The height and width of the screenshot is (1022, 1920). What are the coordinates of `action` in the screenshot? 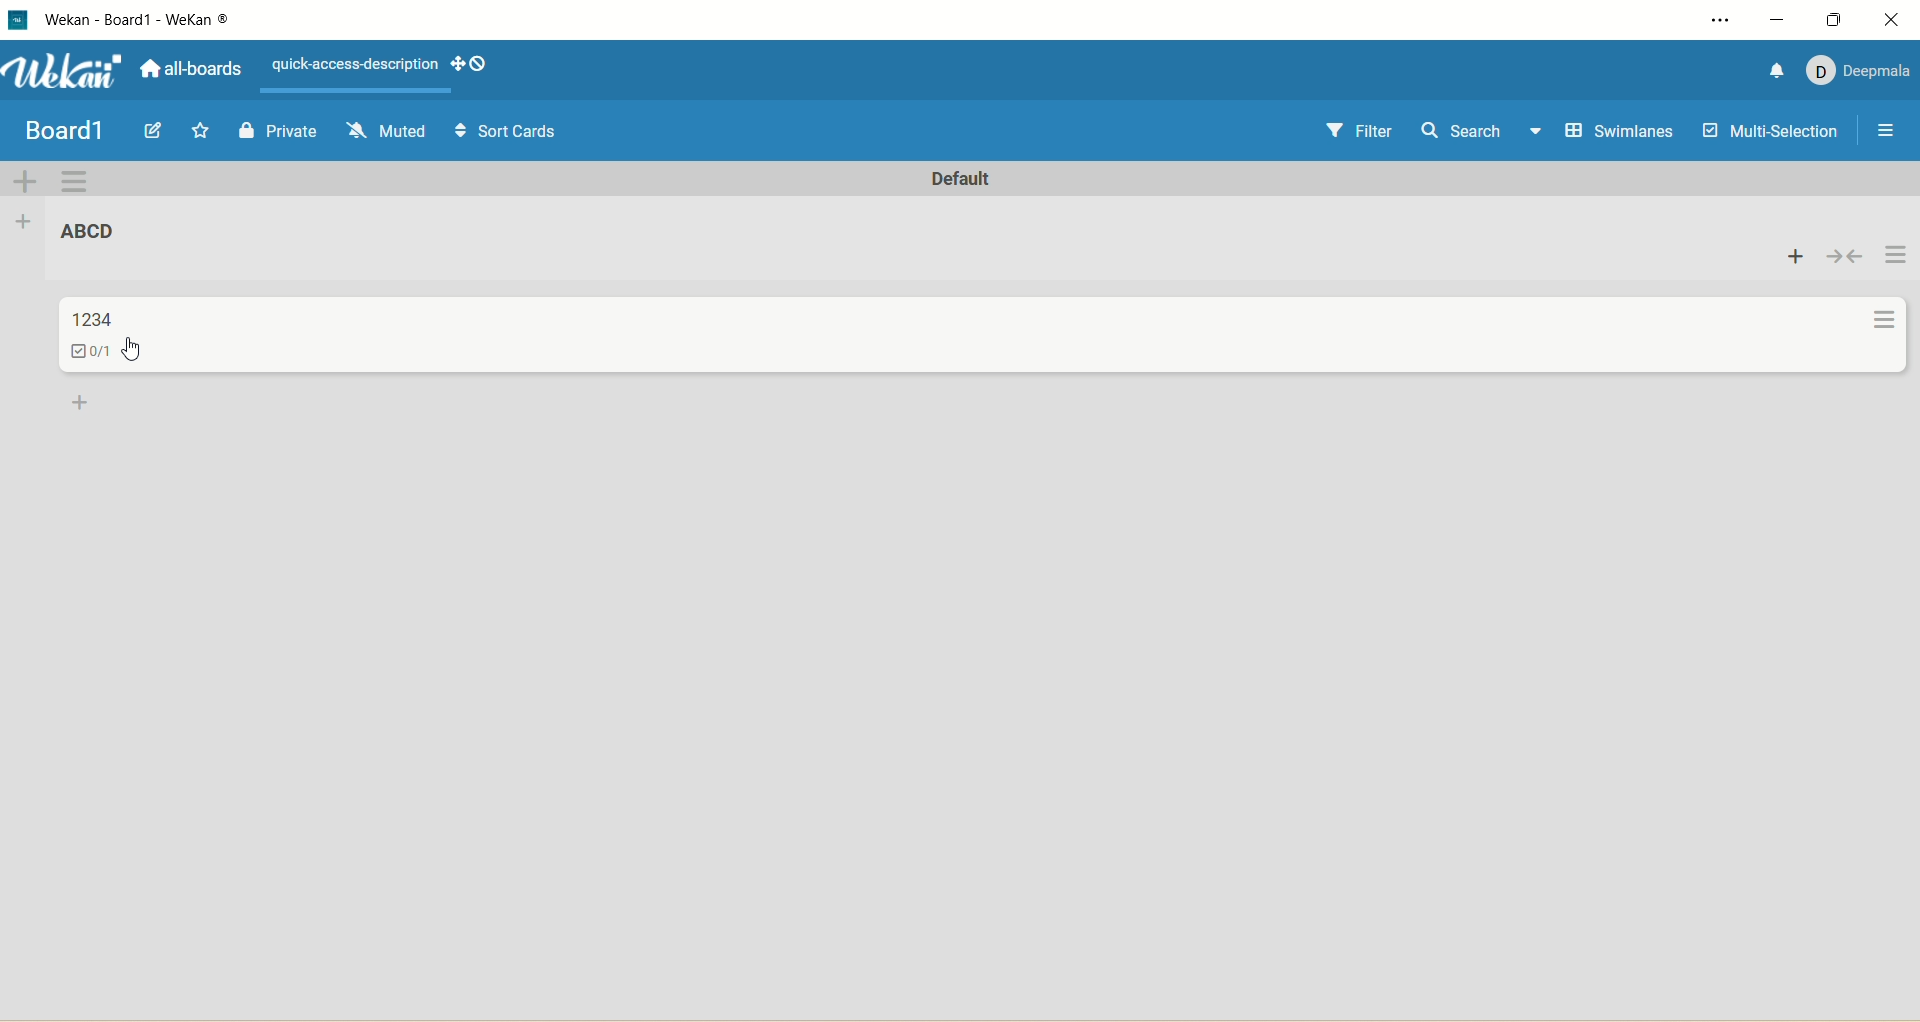 It's located at (1894, 306).